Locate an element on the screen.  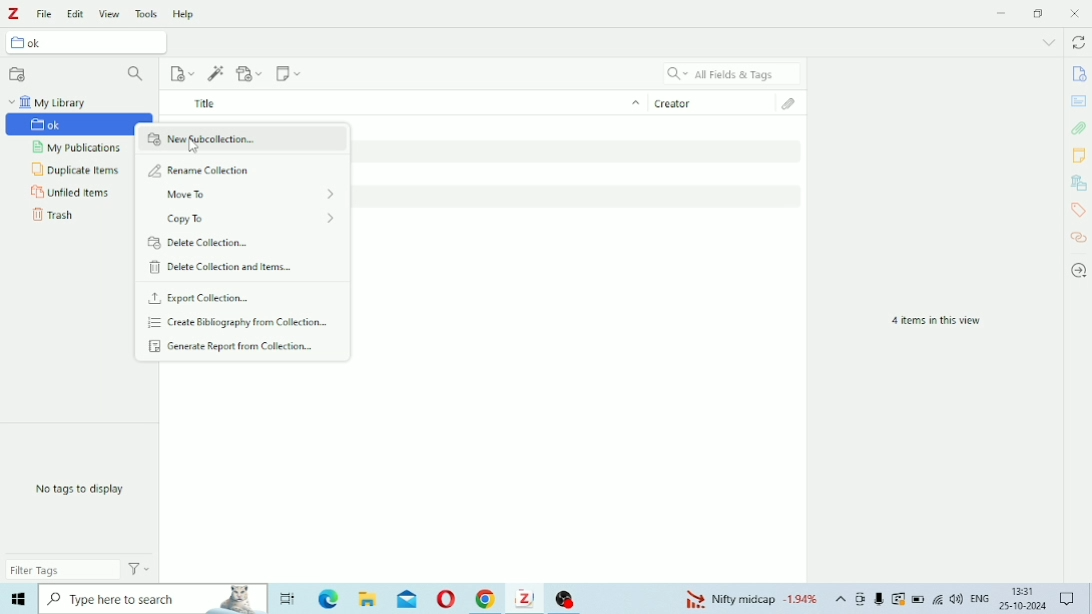
Generate Report from Collection is located at coordinates (235, 346).